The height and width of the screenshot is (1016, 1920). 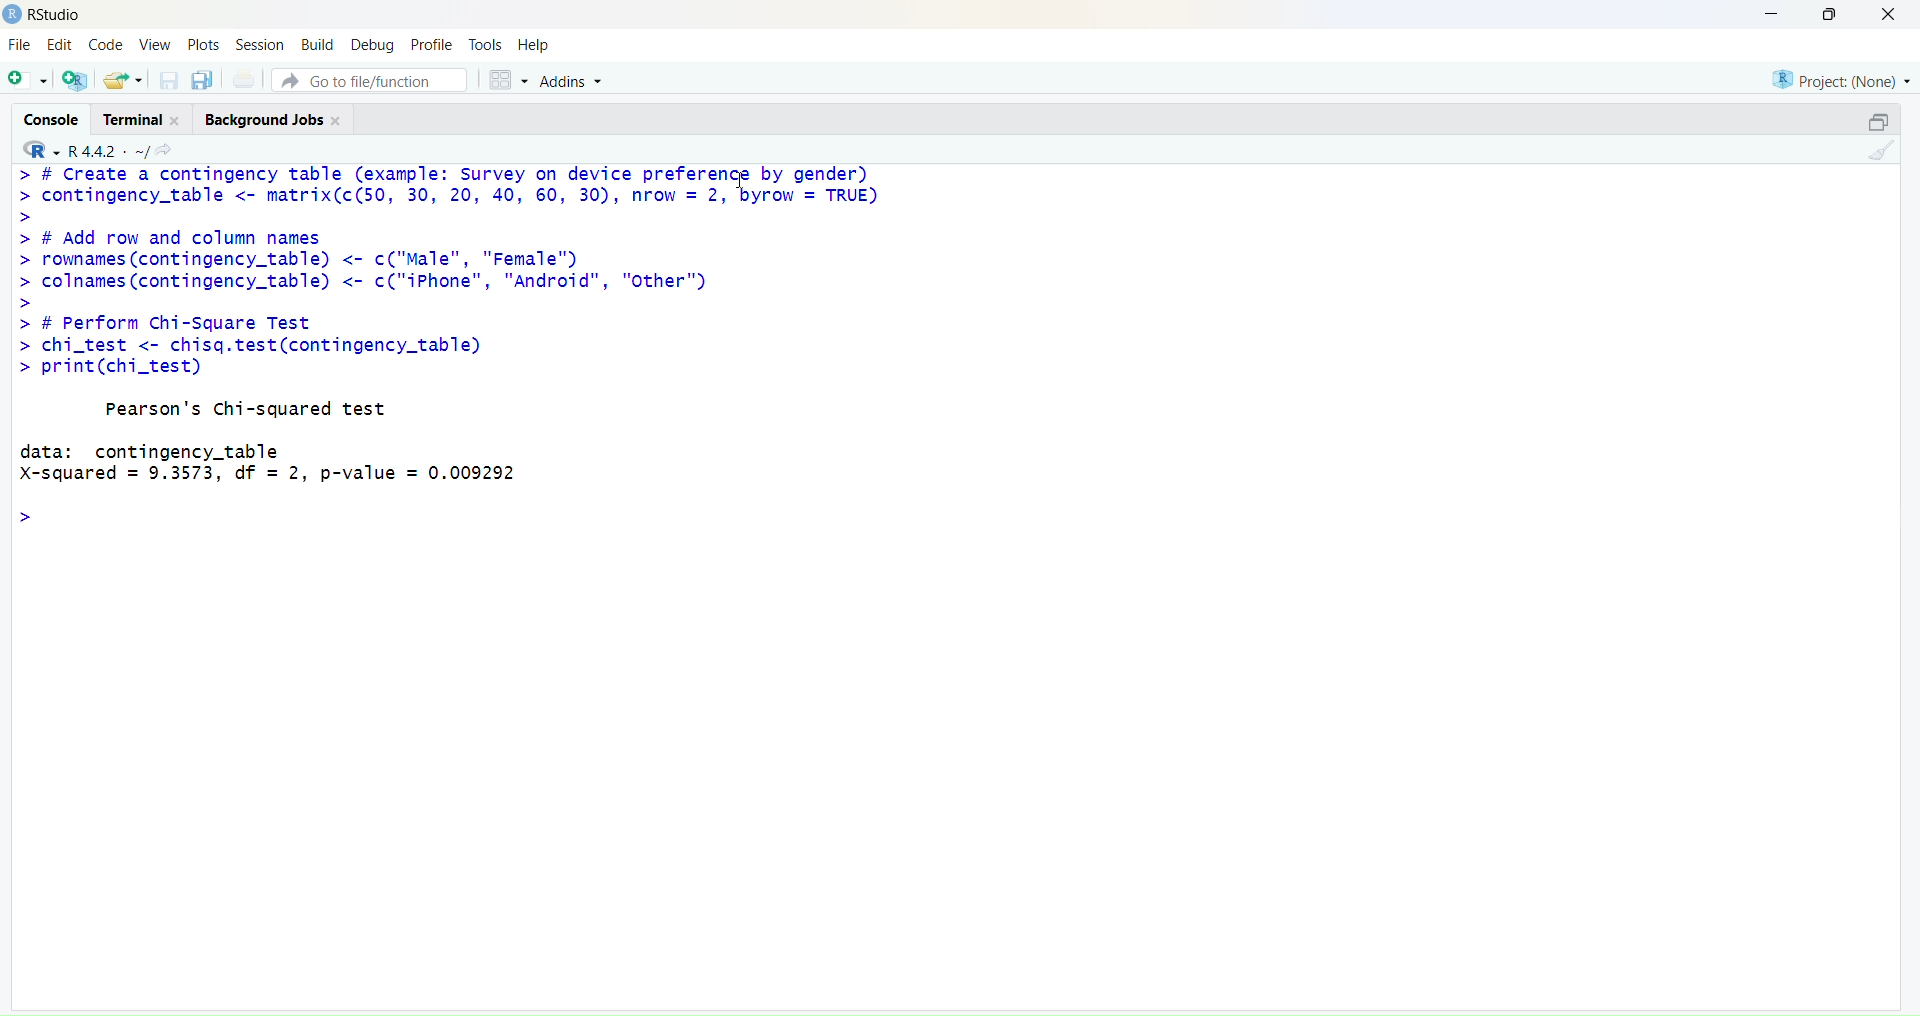 I want to click on maximise, so click(x=1830, y=14).